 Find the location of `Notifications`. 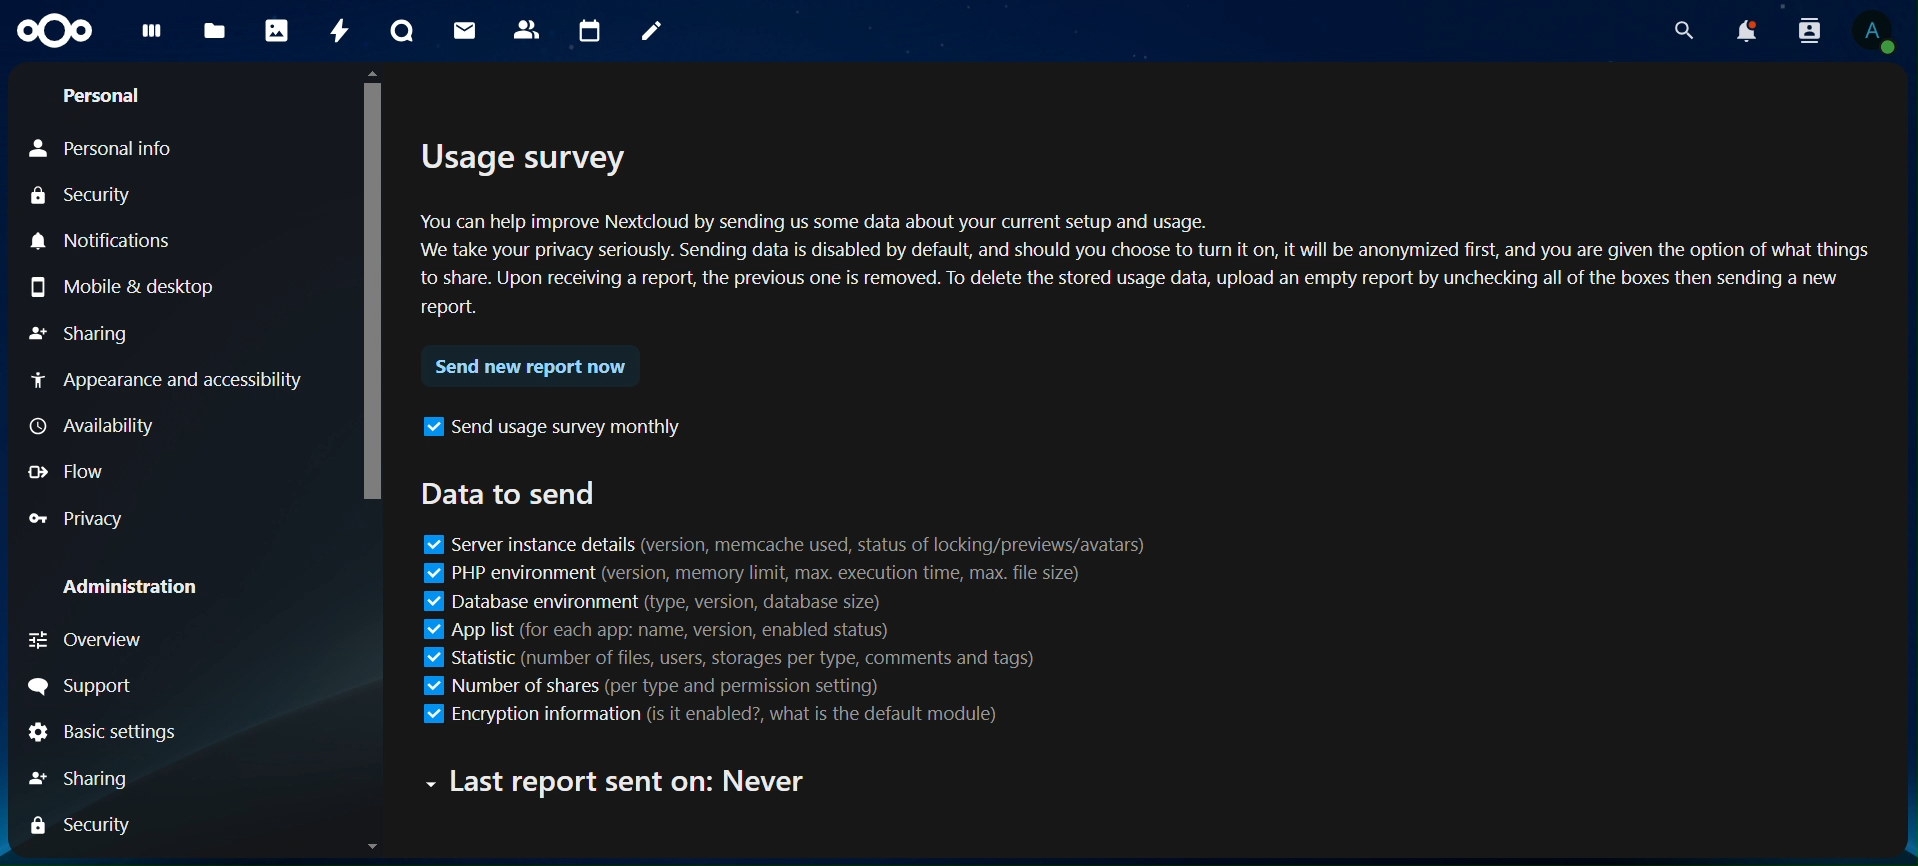

Notifications is located at coordinates (109, 242).